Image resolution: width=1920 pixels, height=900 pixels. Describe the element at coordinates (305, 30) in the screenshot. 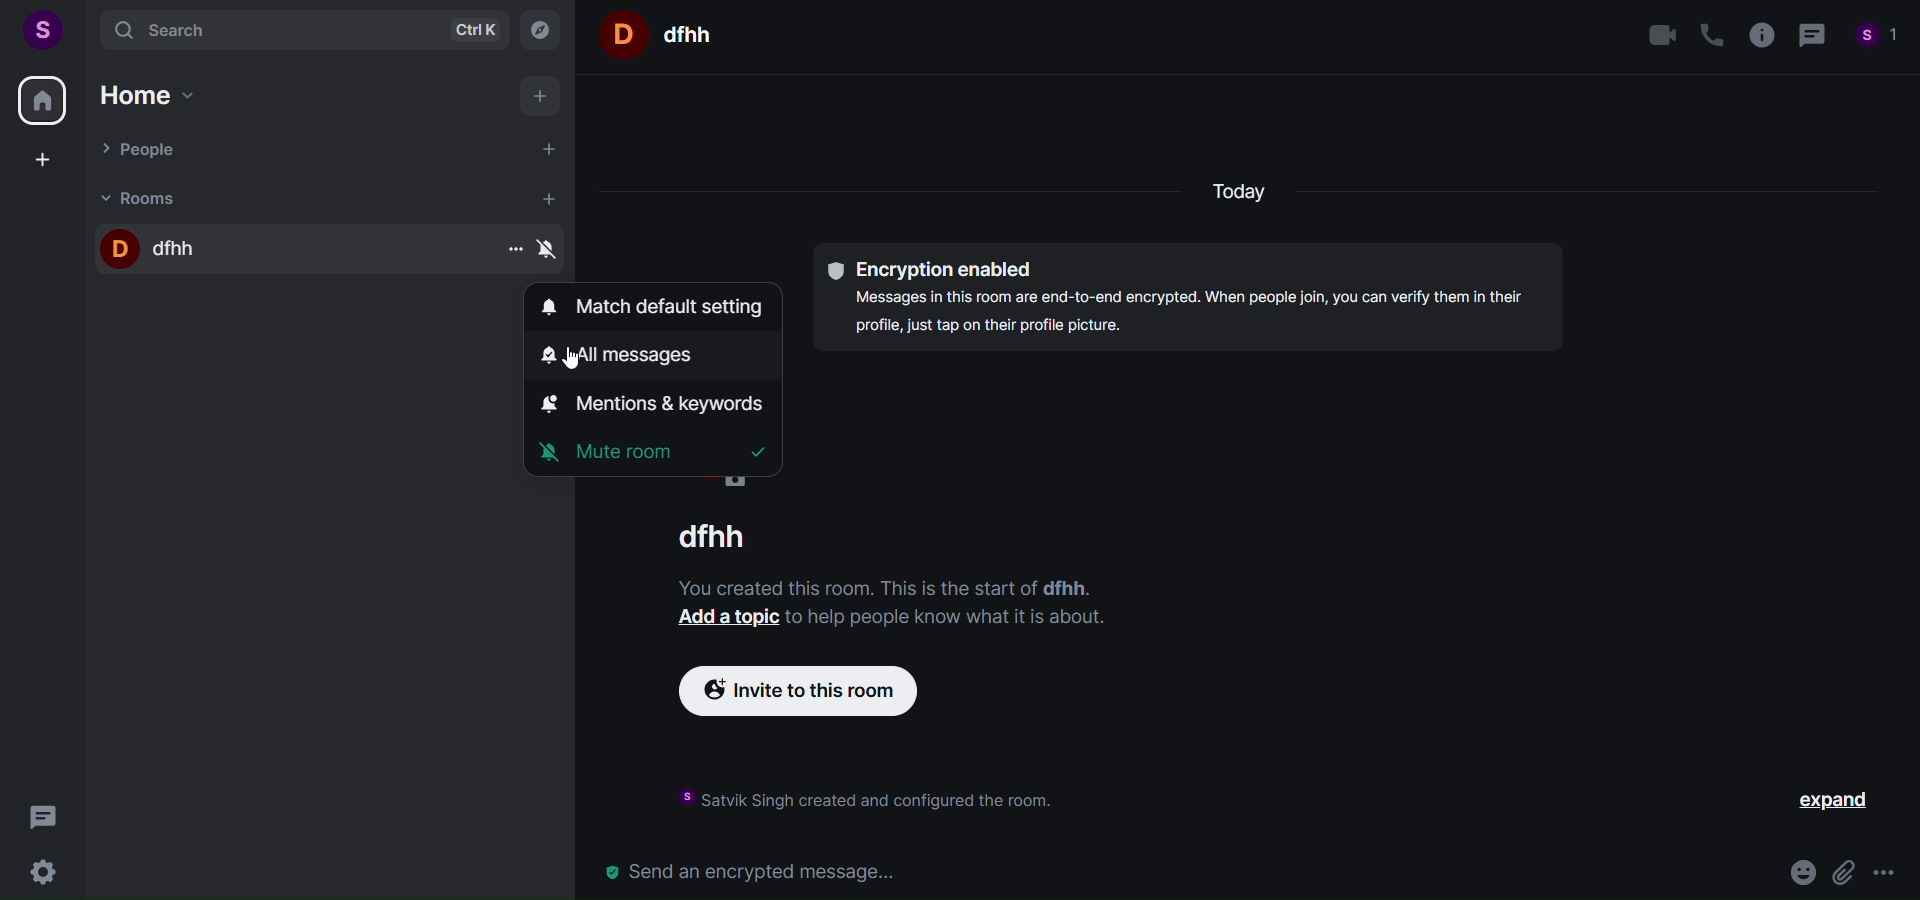

I see `search ctrl k` at that location.